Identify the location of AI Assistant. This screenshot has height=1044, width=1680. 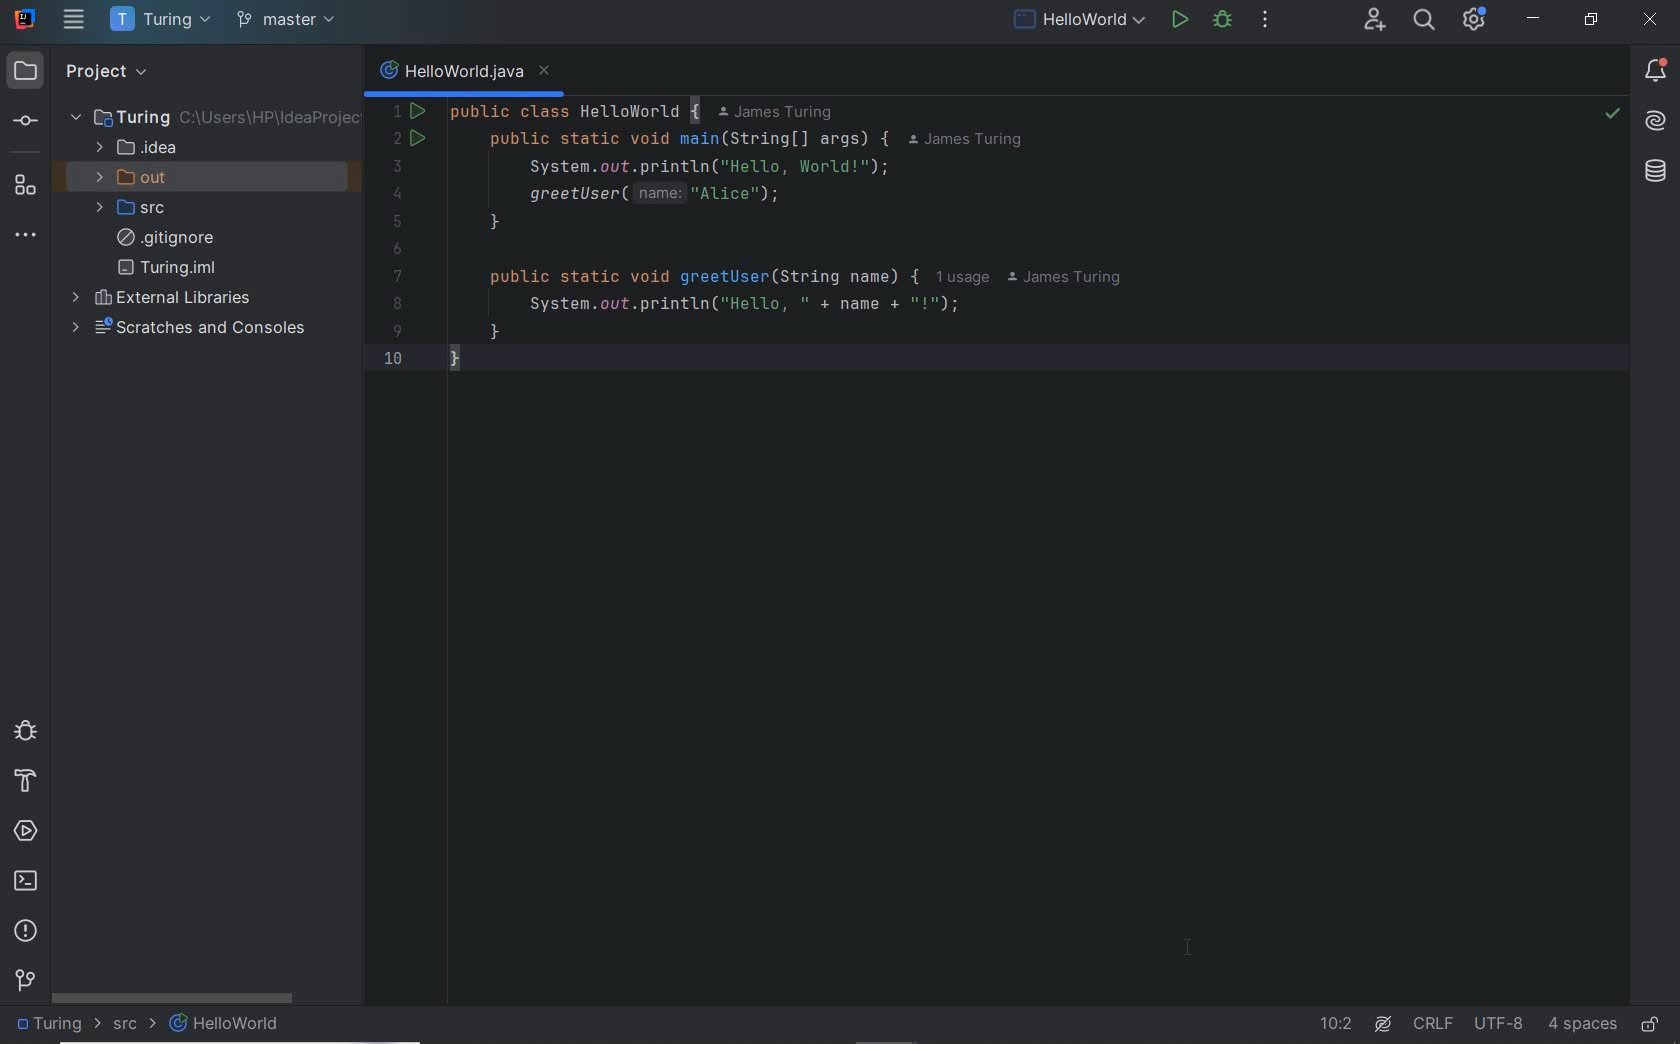
(1657, 122).